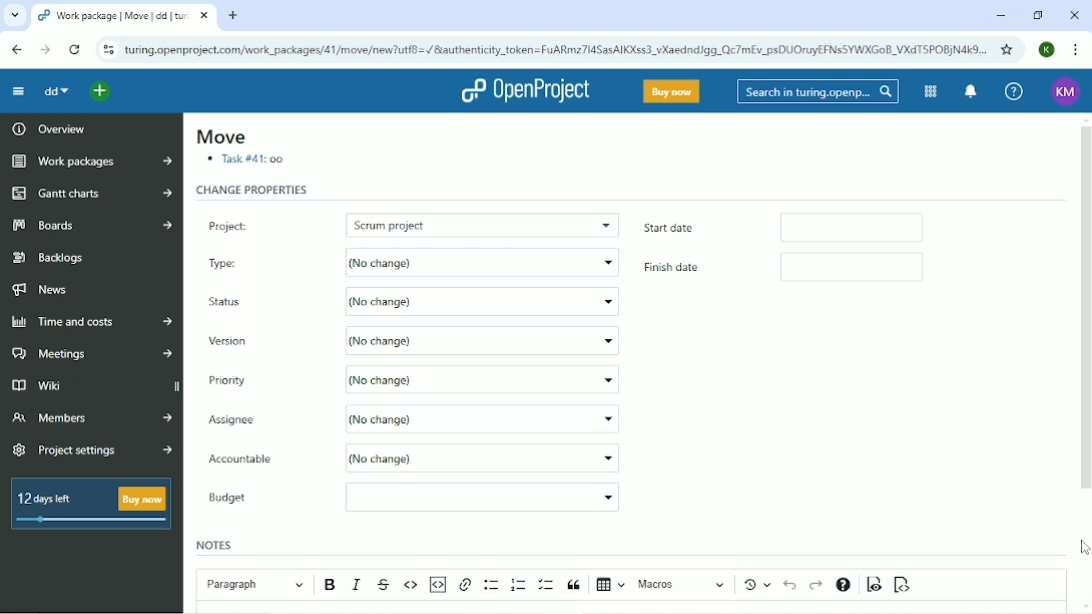 This screenshot has height=614, width=1092. Describe the element at coordinates (1067, 91) in the screenshot. I see `KM` at that location.